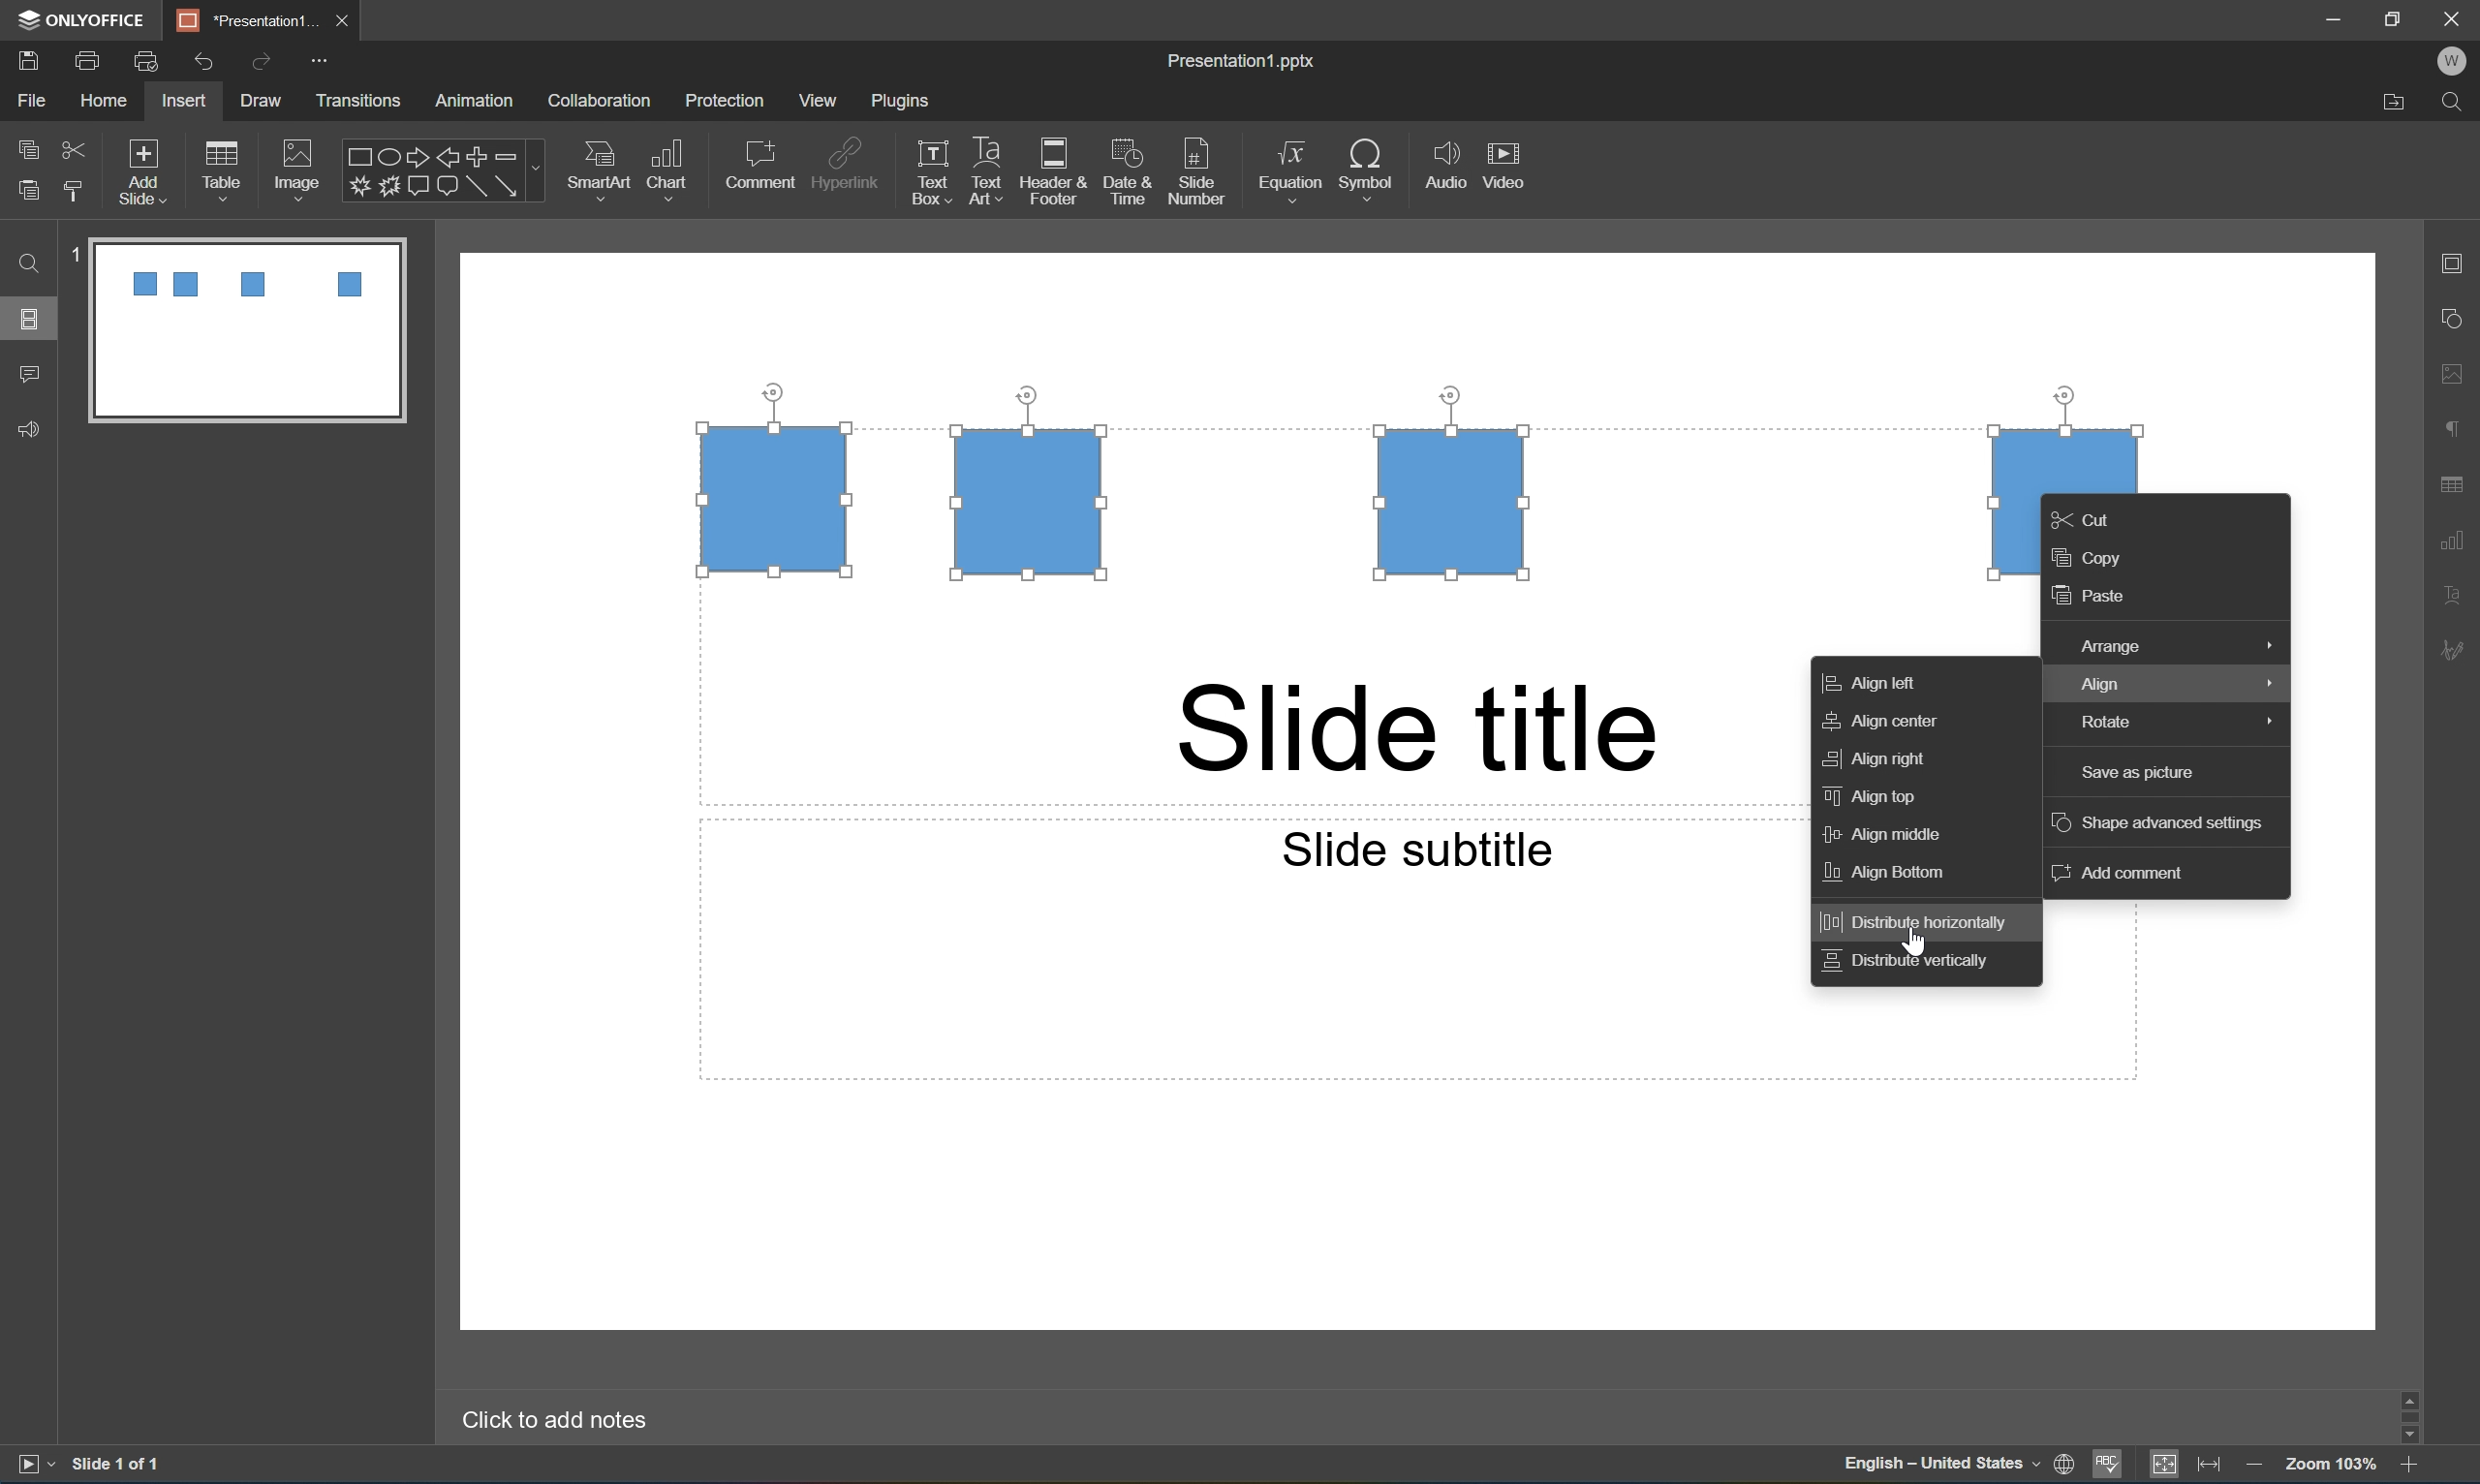  I want to click on animation, so click(482, 100).